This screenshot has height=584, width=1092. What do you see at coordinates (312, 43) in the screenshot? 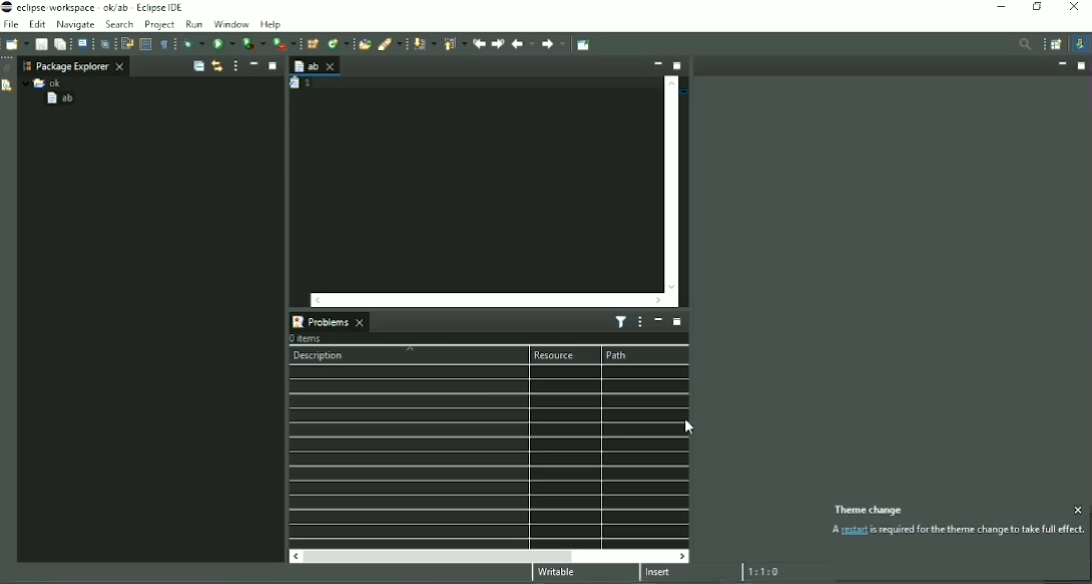
I see `New Java Package` at bounding box center [312, 43].